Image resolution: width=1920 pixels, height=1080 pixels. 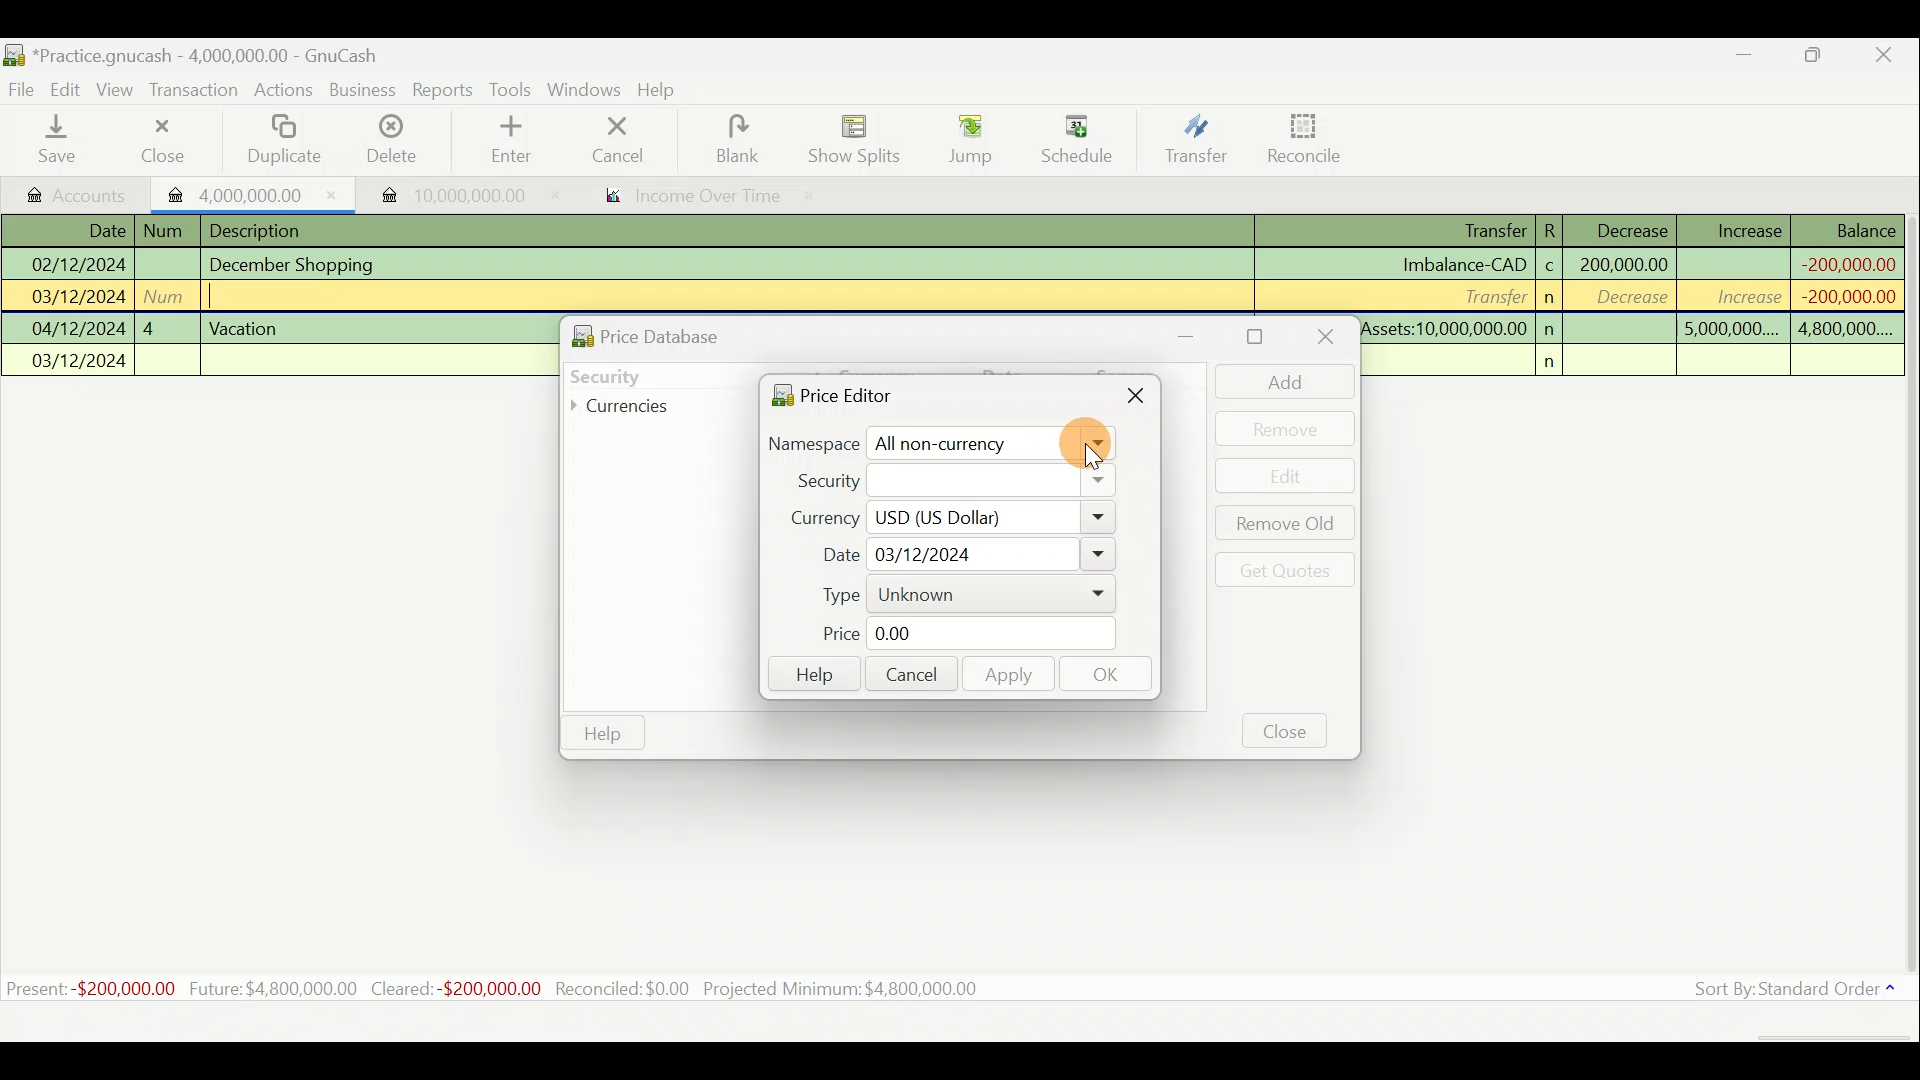 What do you see at coordinates (287, 140) in the screenshot?
I see `Duplicate` at bounding box center [287, 140].